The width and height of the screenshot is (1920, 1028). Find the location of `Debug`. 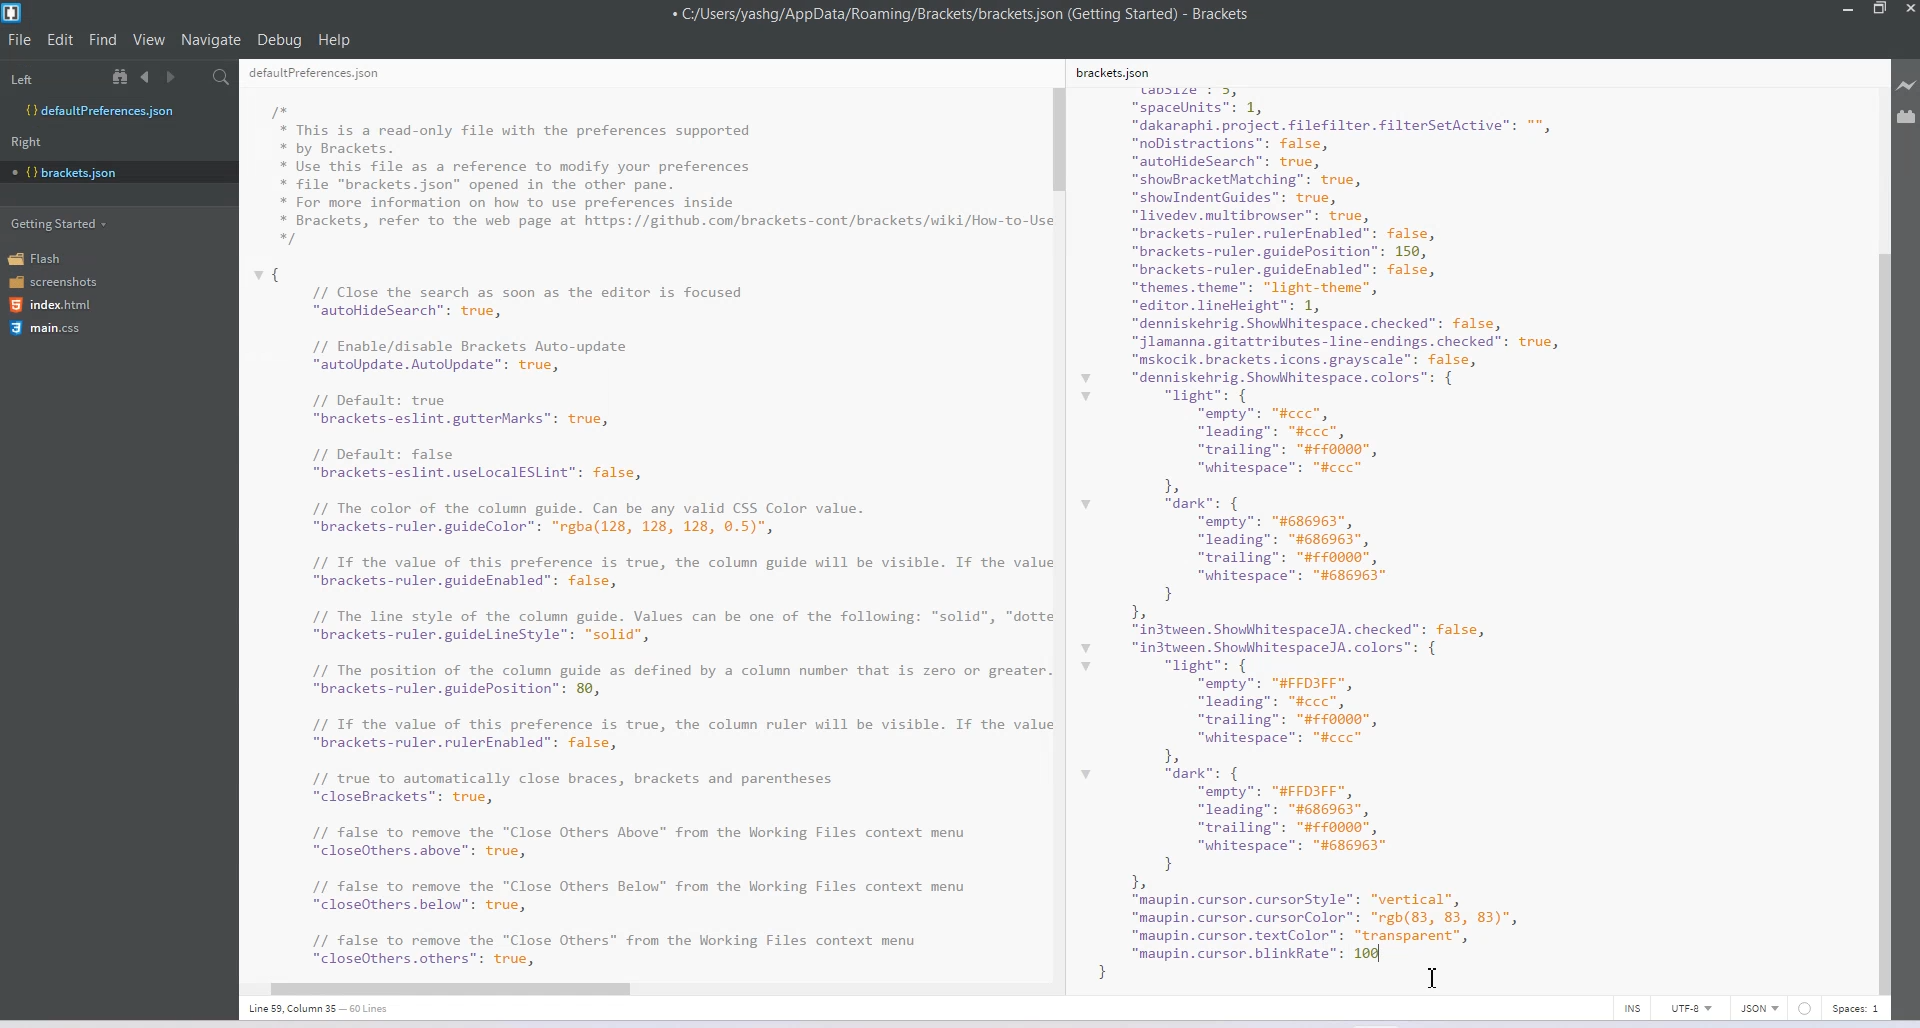

Debug is located at coordinates (279, 39).